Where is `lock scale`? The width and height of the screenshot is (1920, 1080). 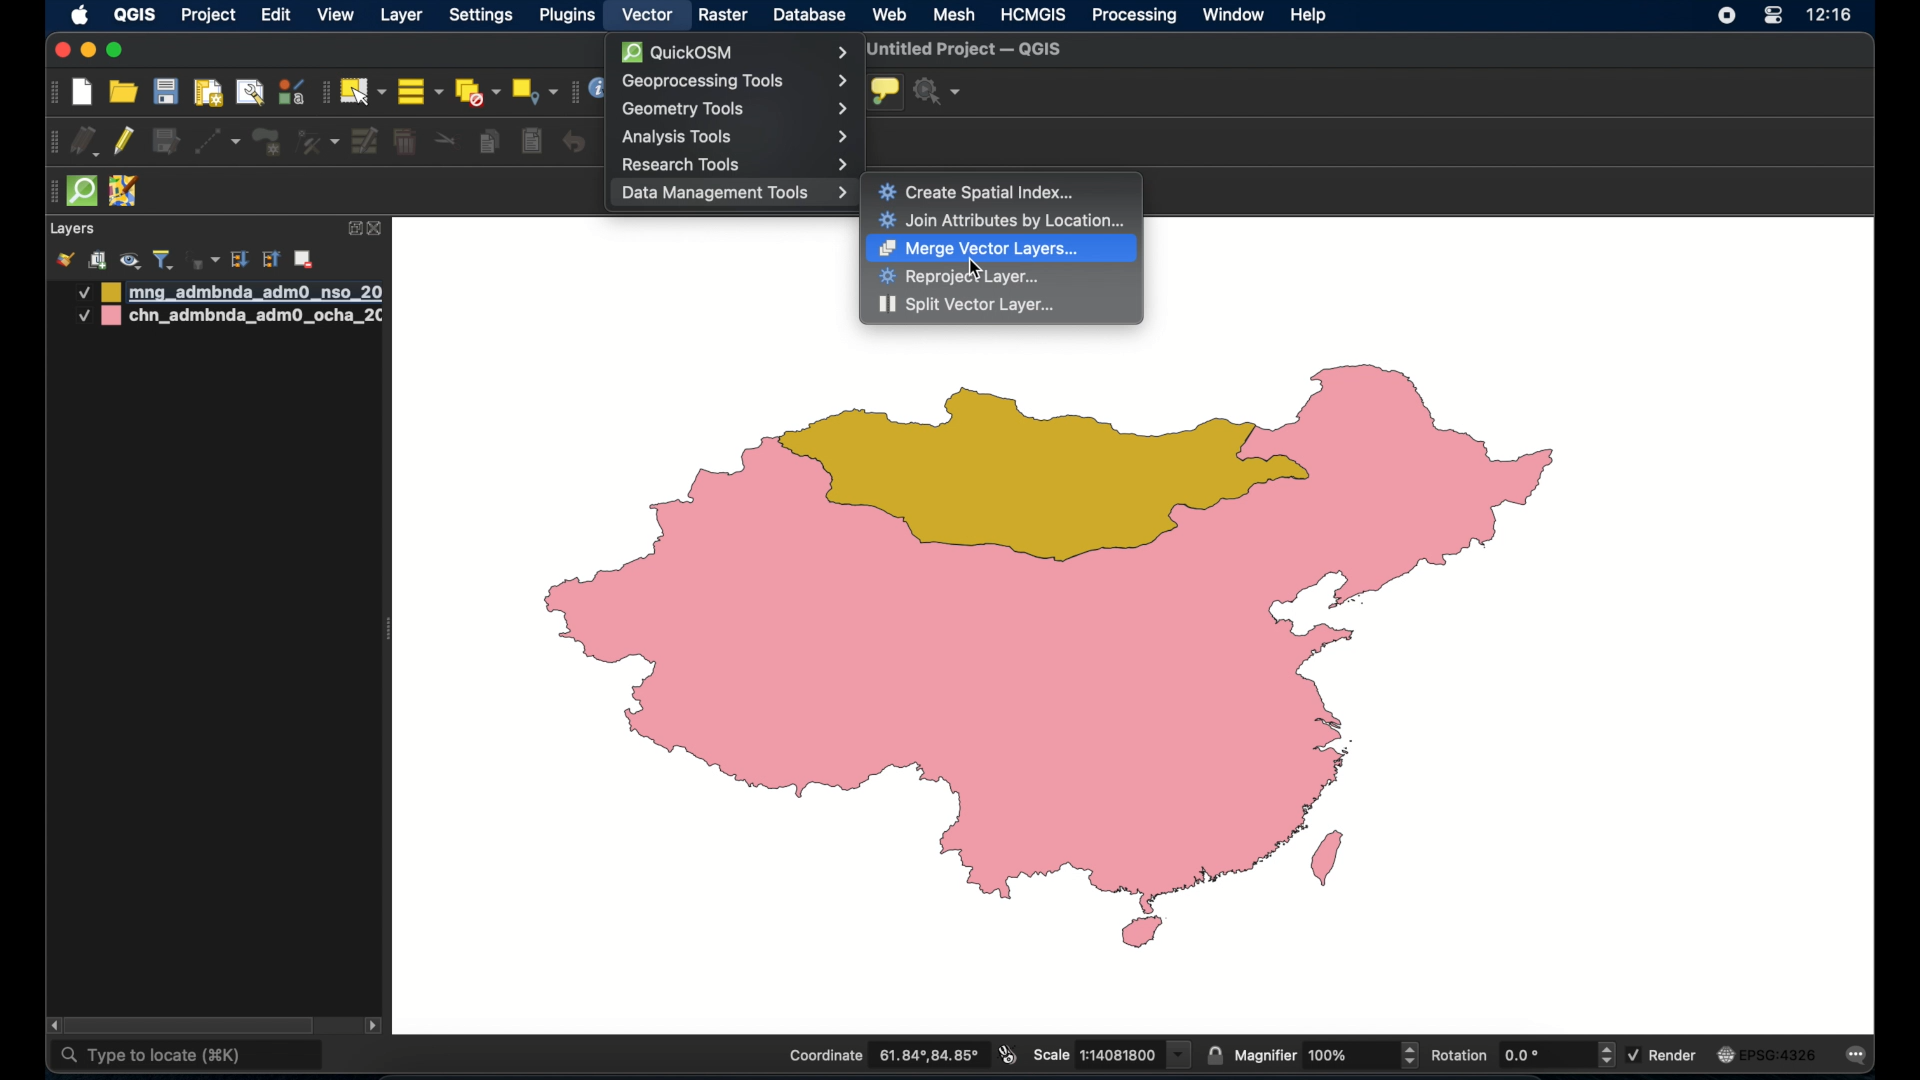
lock scale is located at coordinates (1214, 1053).